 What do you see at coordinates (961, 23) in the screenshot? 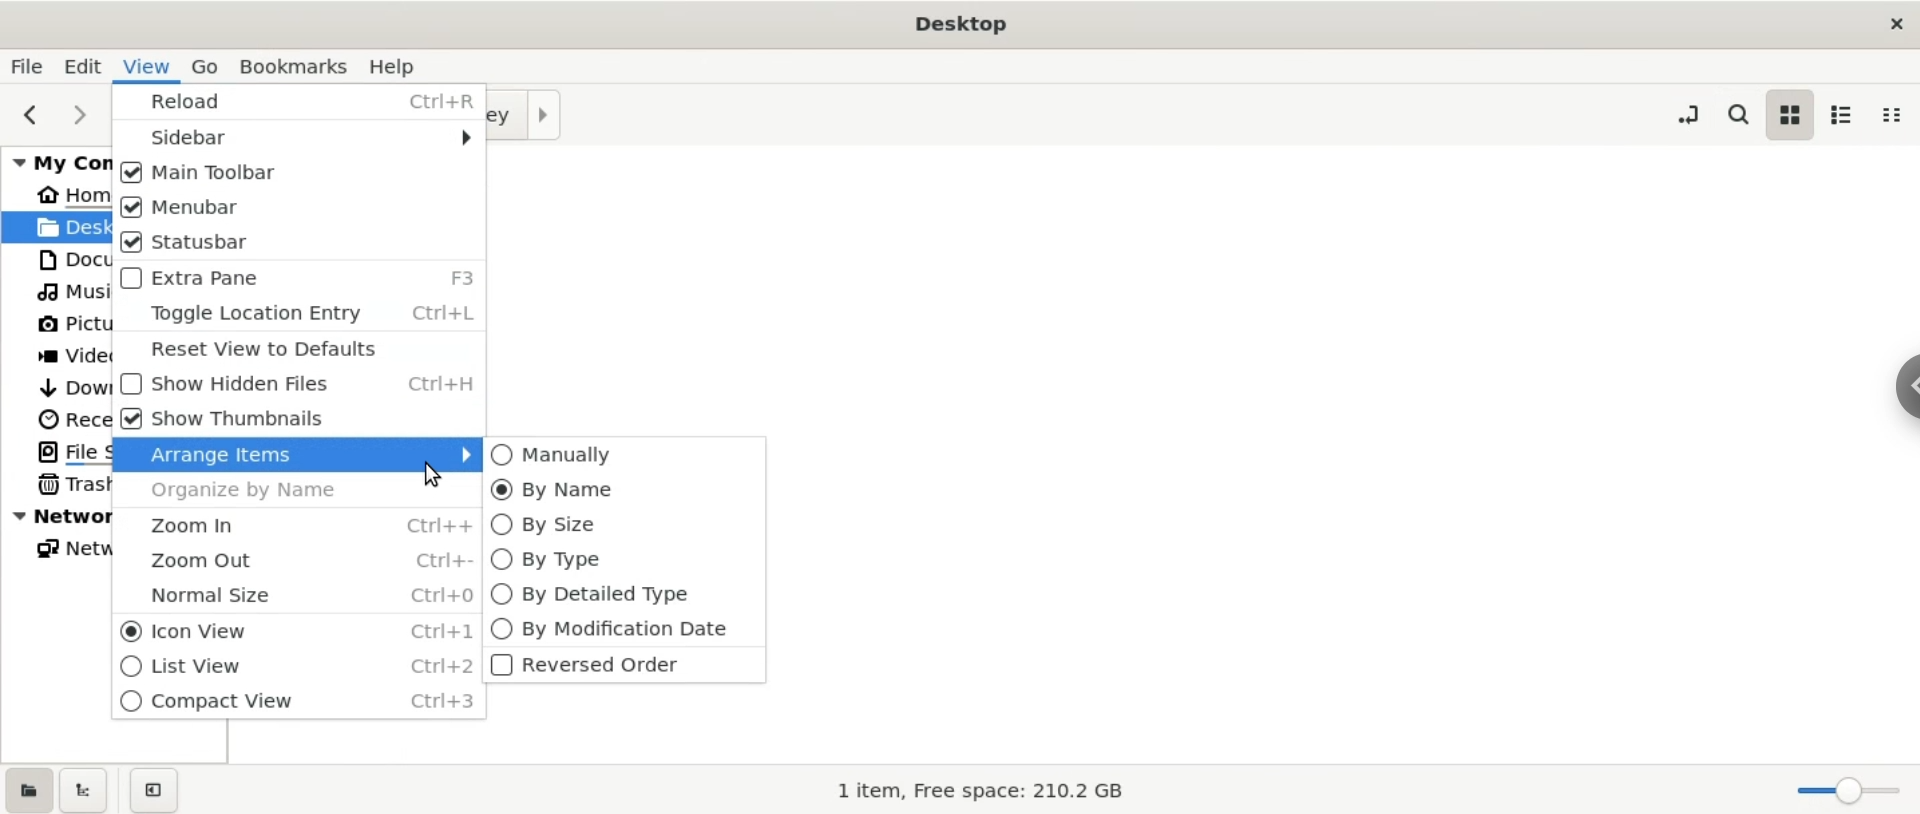
I see `Desktop` at bounding box center [961, 23].